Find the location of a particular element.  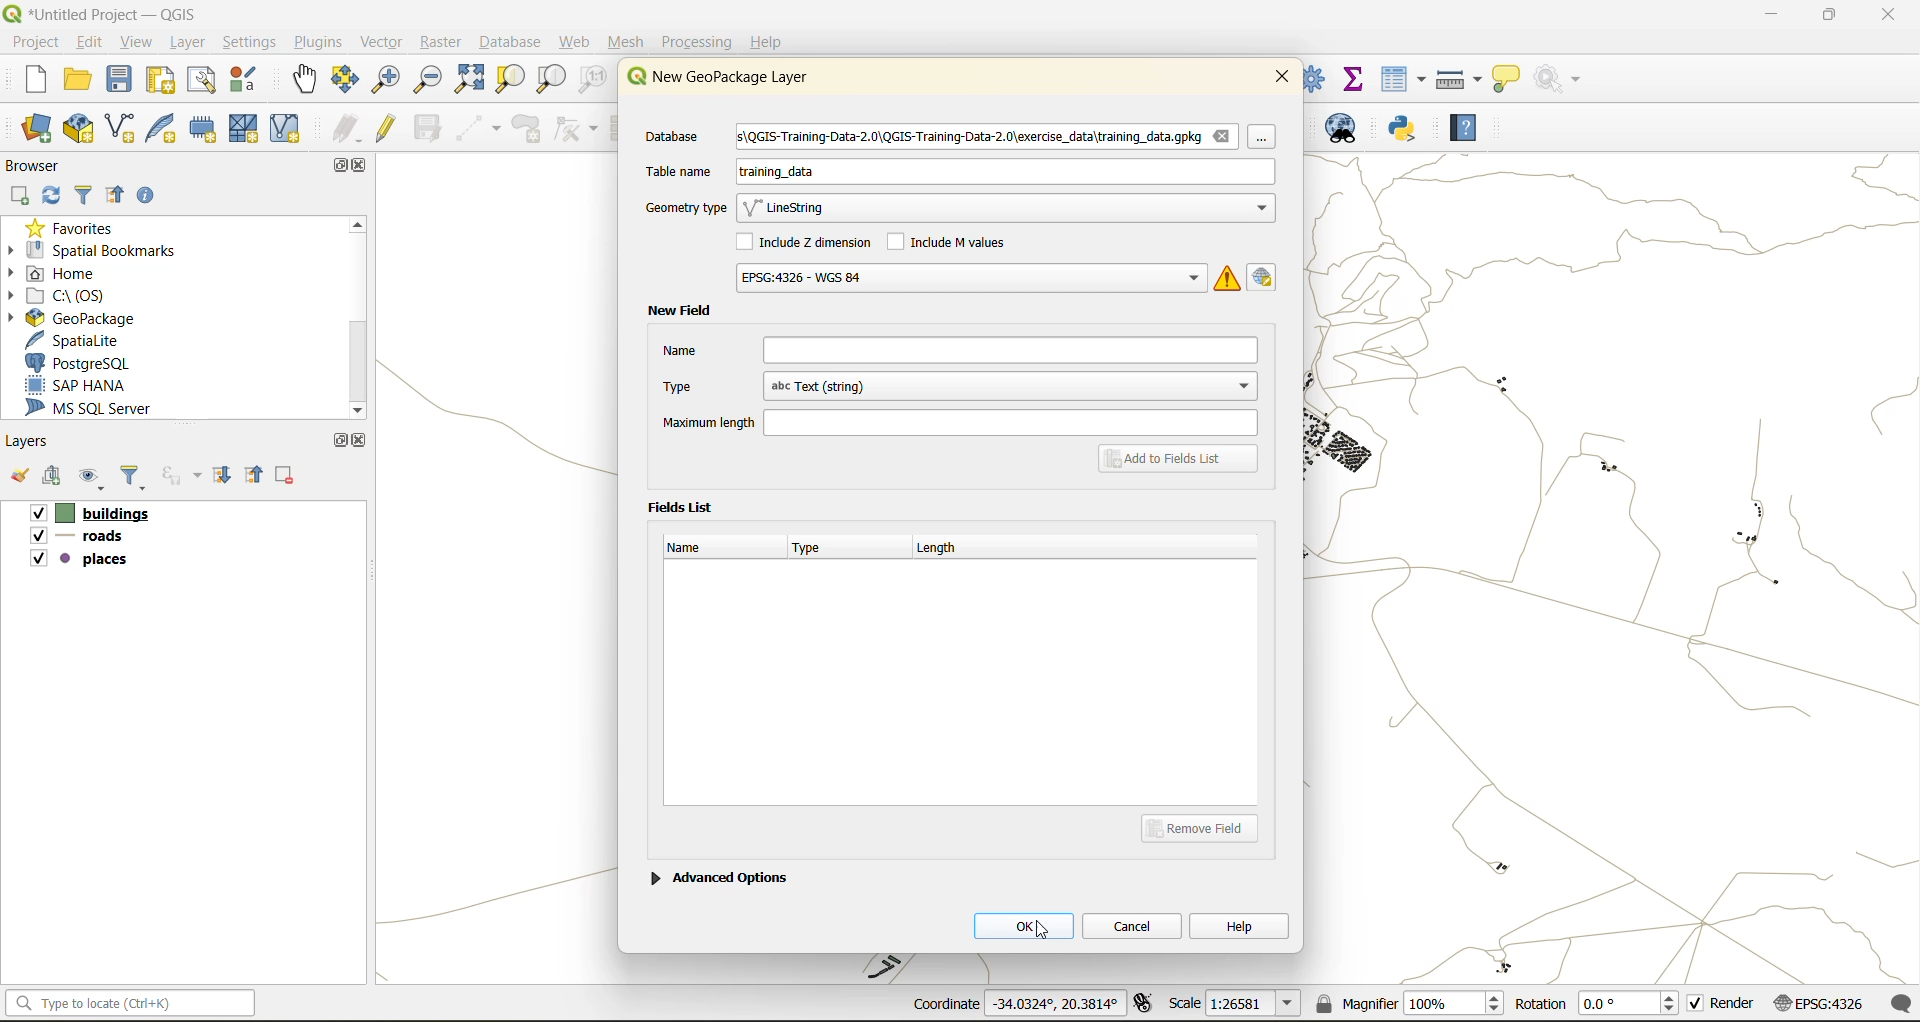

vector is located at coordinates (381, 42).